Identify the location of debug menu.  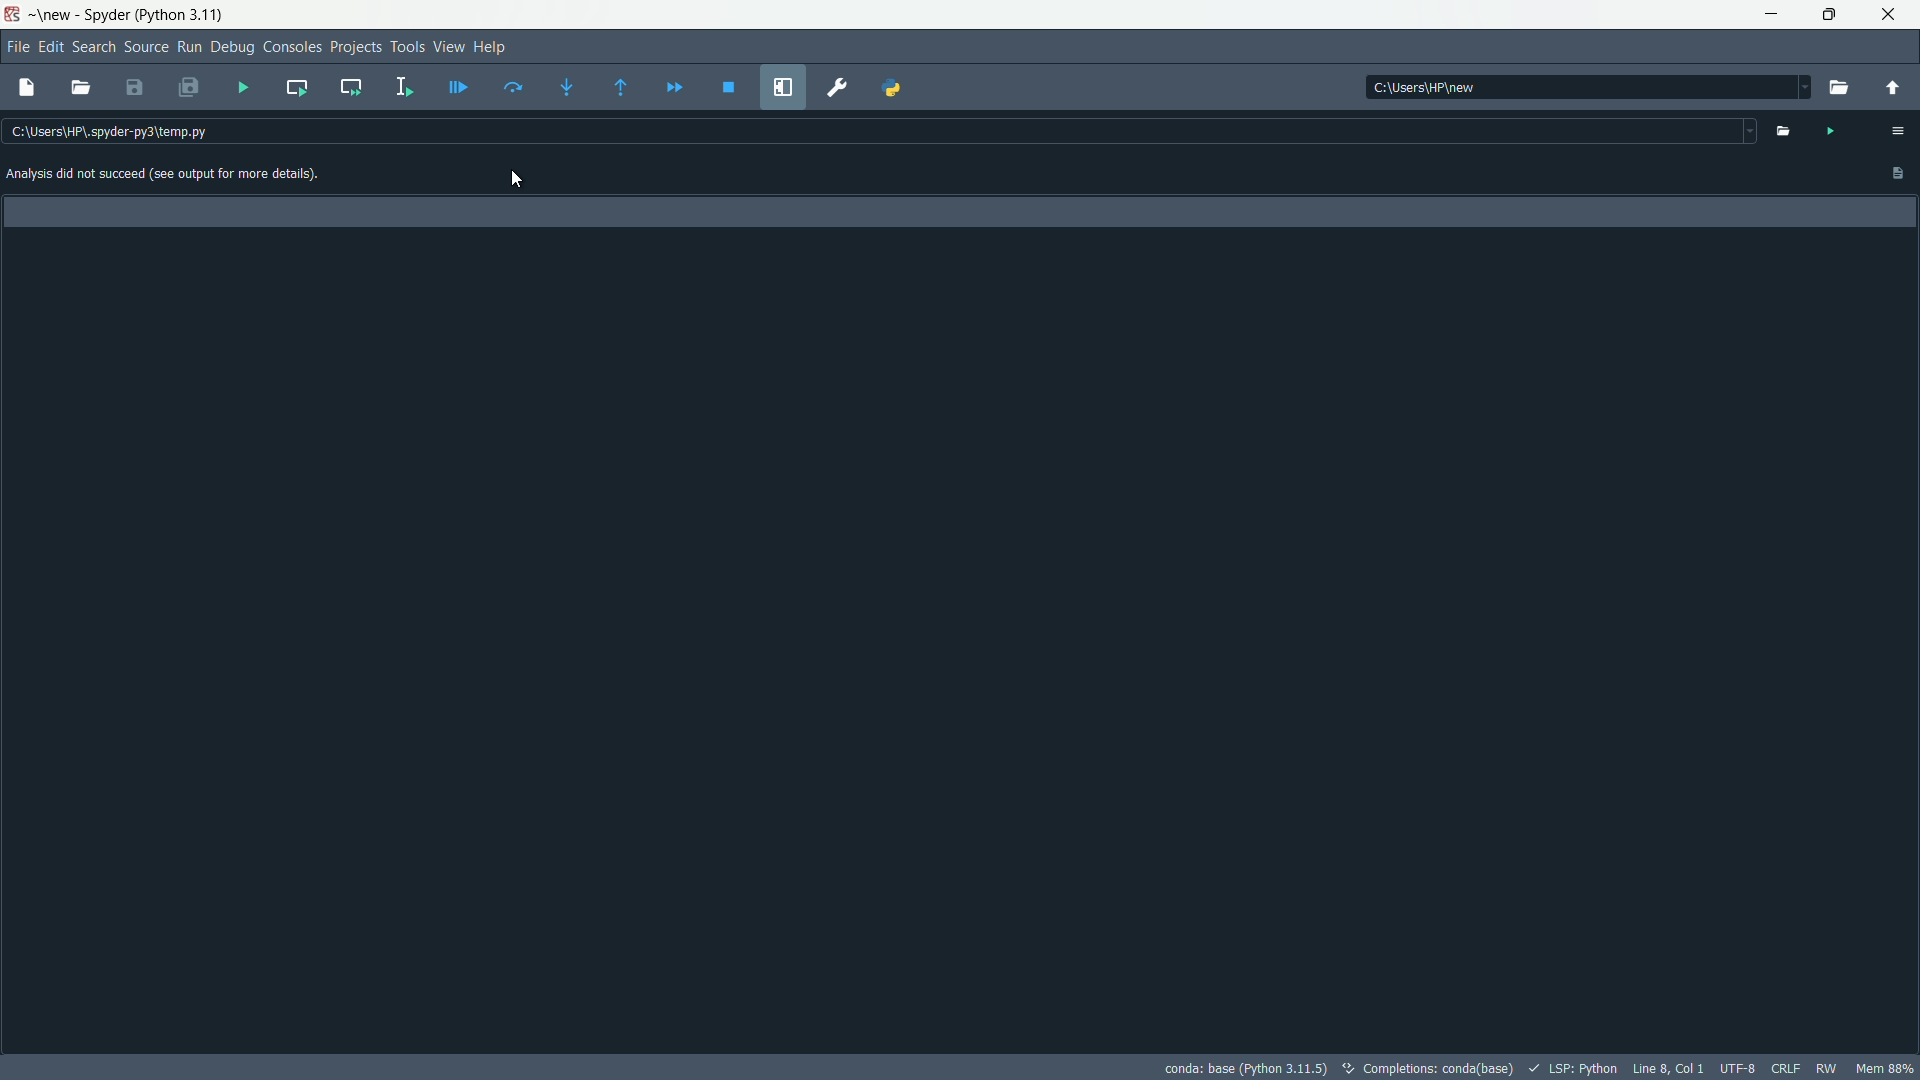
(232, 46).